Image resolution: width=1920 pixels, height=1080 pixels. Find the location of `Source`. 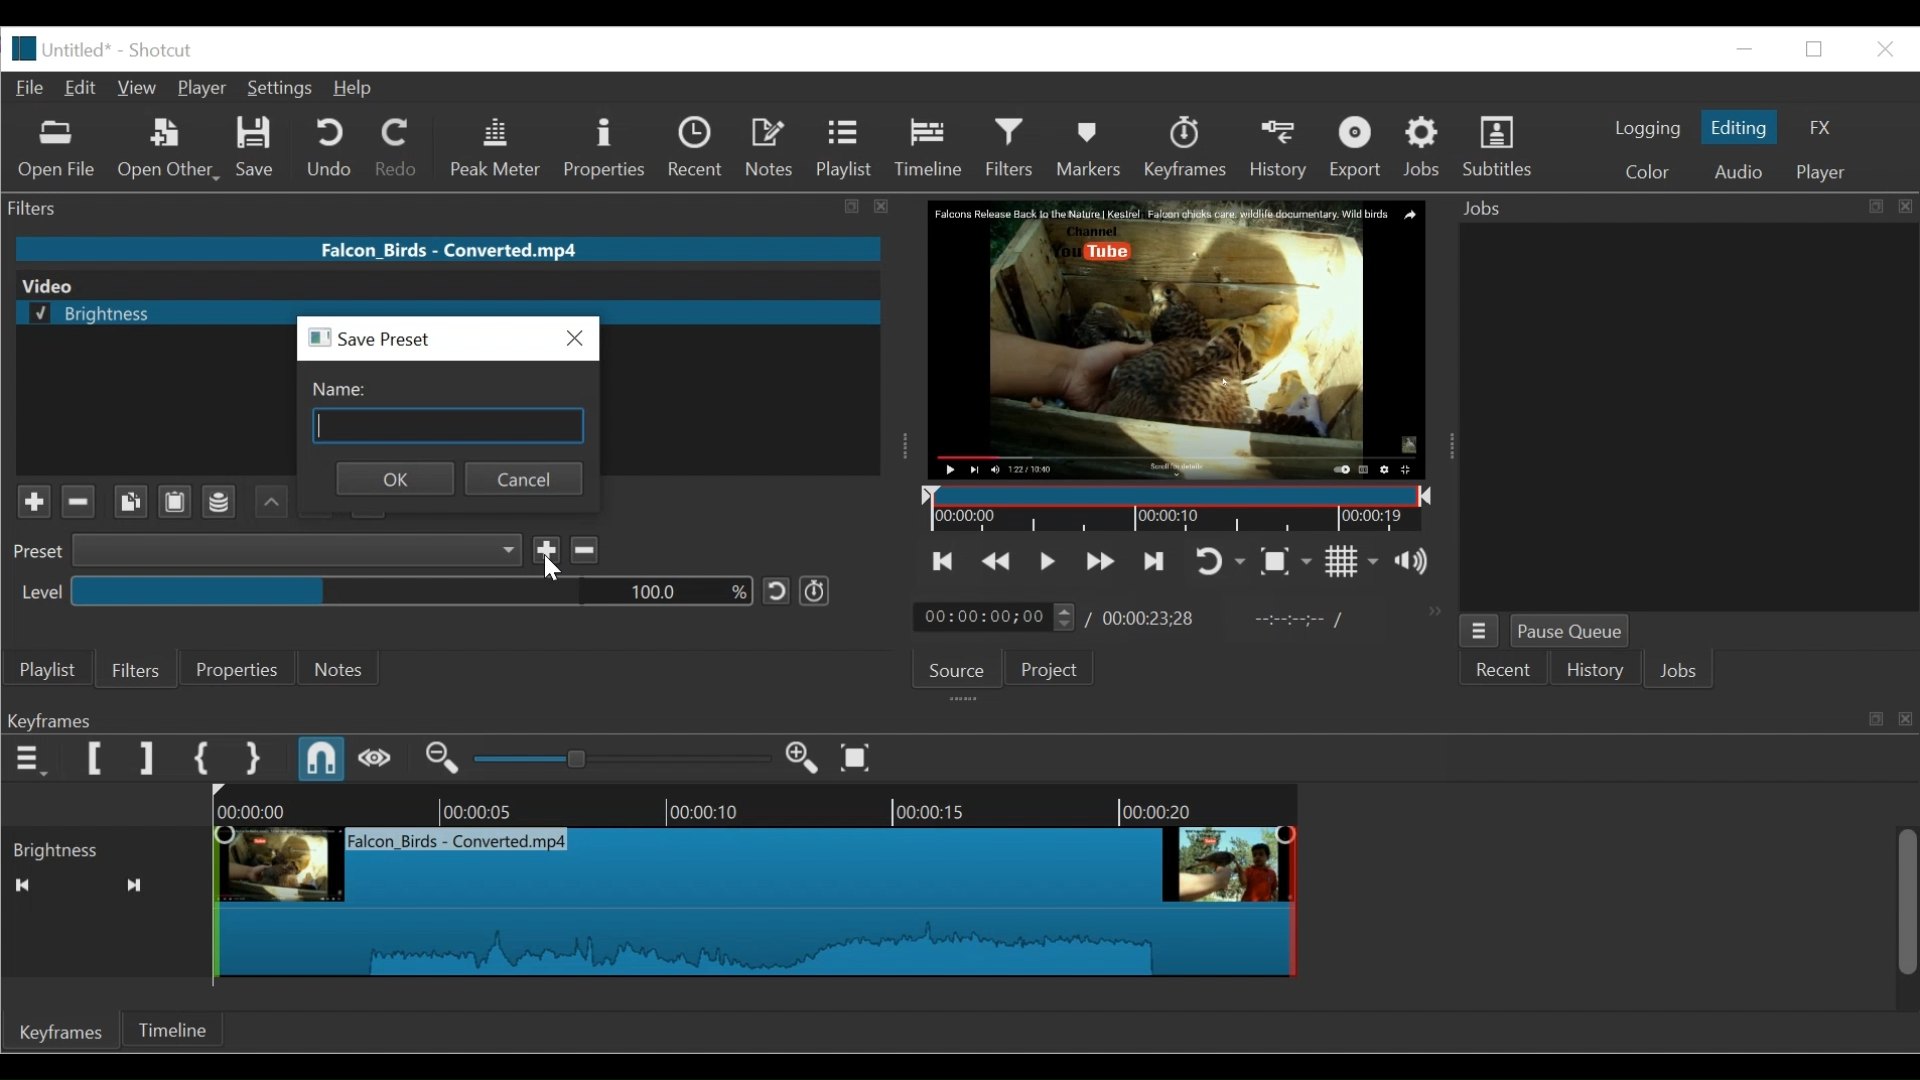

Source is located at coordinates (957, 670).